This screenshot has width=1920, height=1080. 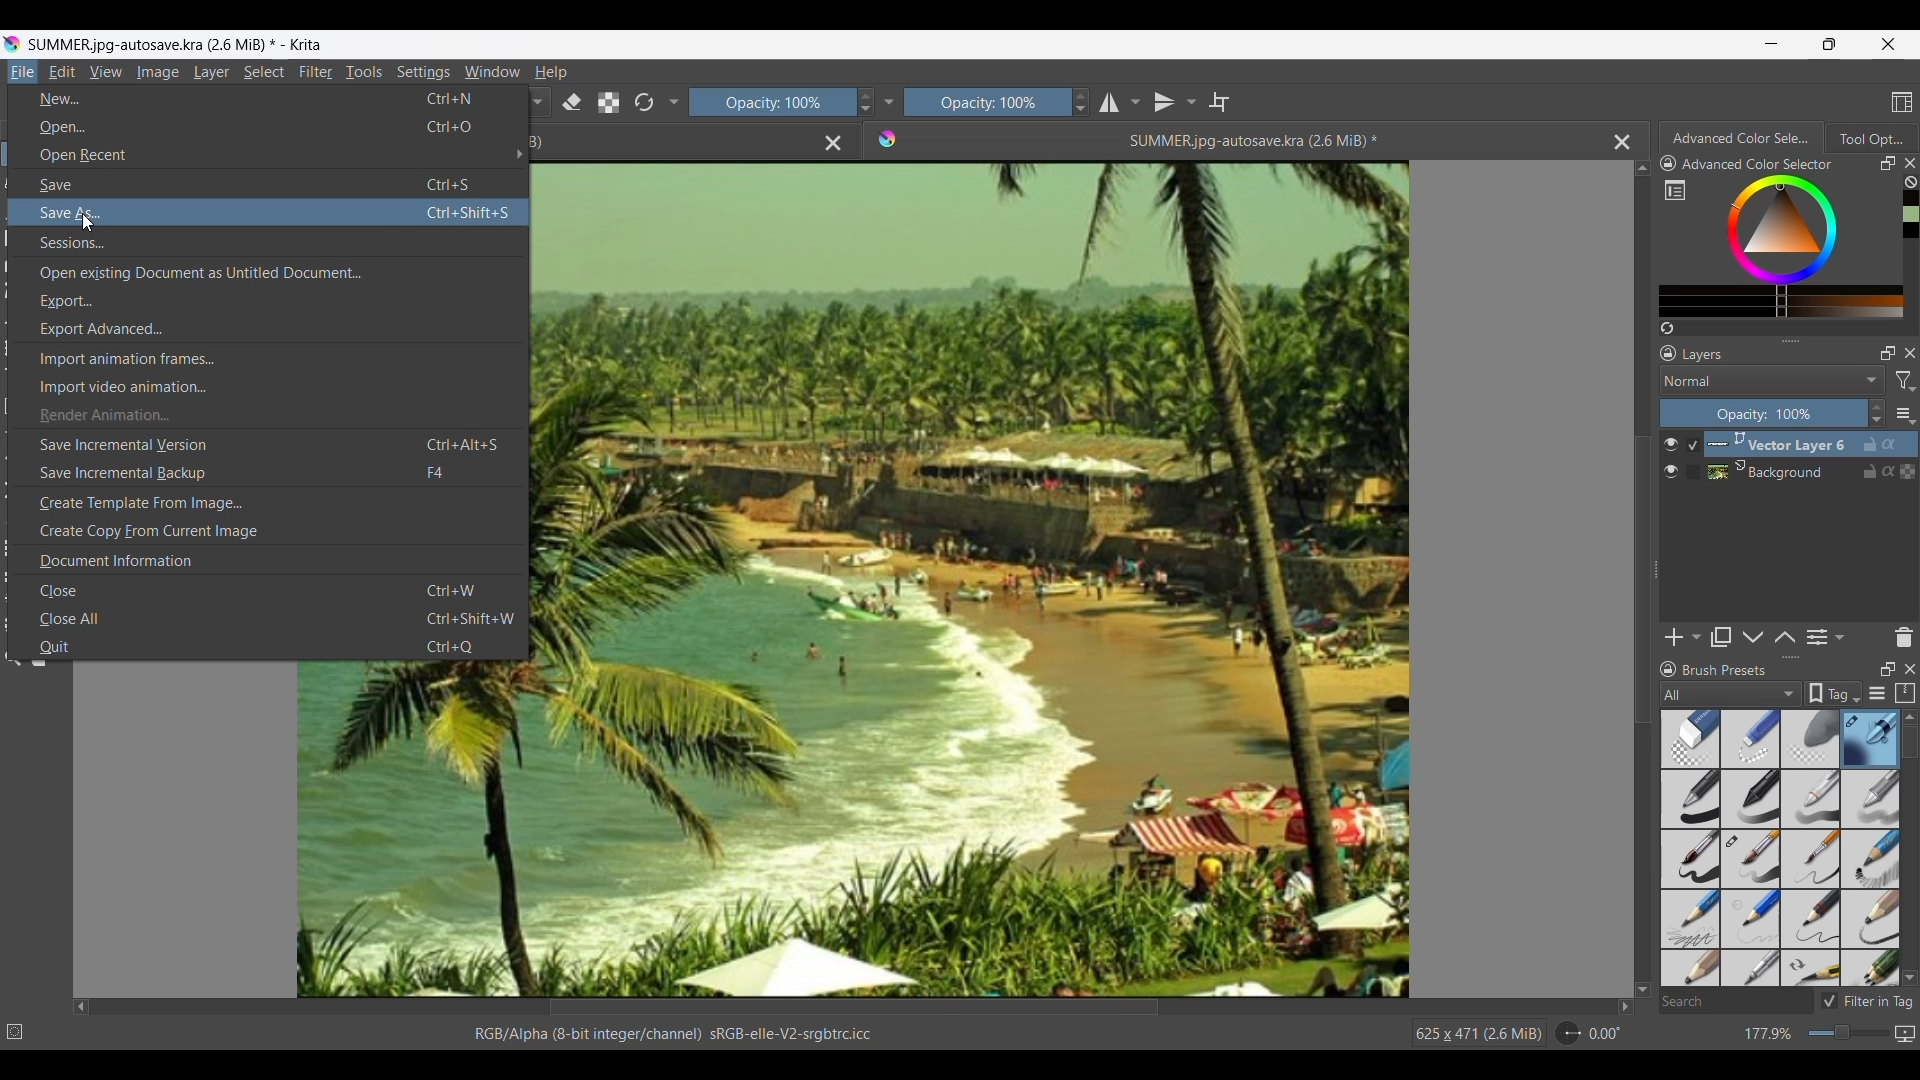 I want to click on Minimize, so click(x=1772, y=44).